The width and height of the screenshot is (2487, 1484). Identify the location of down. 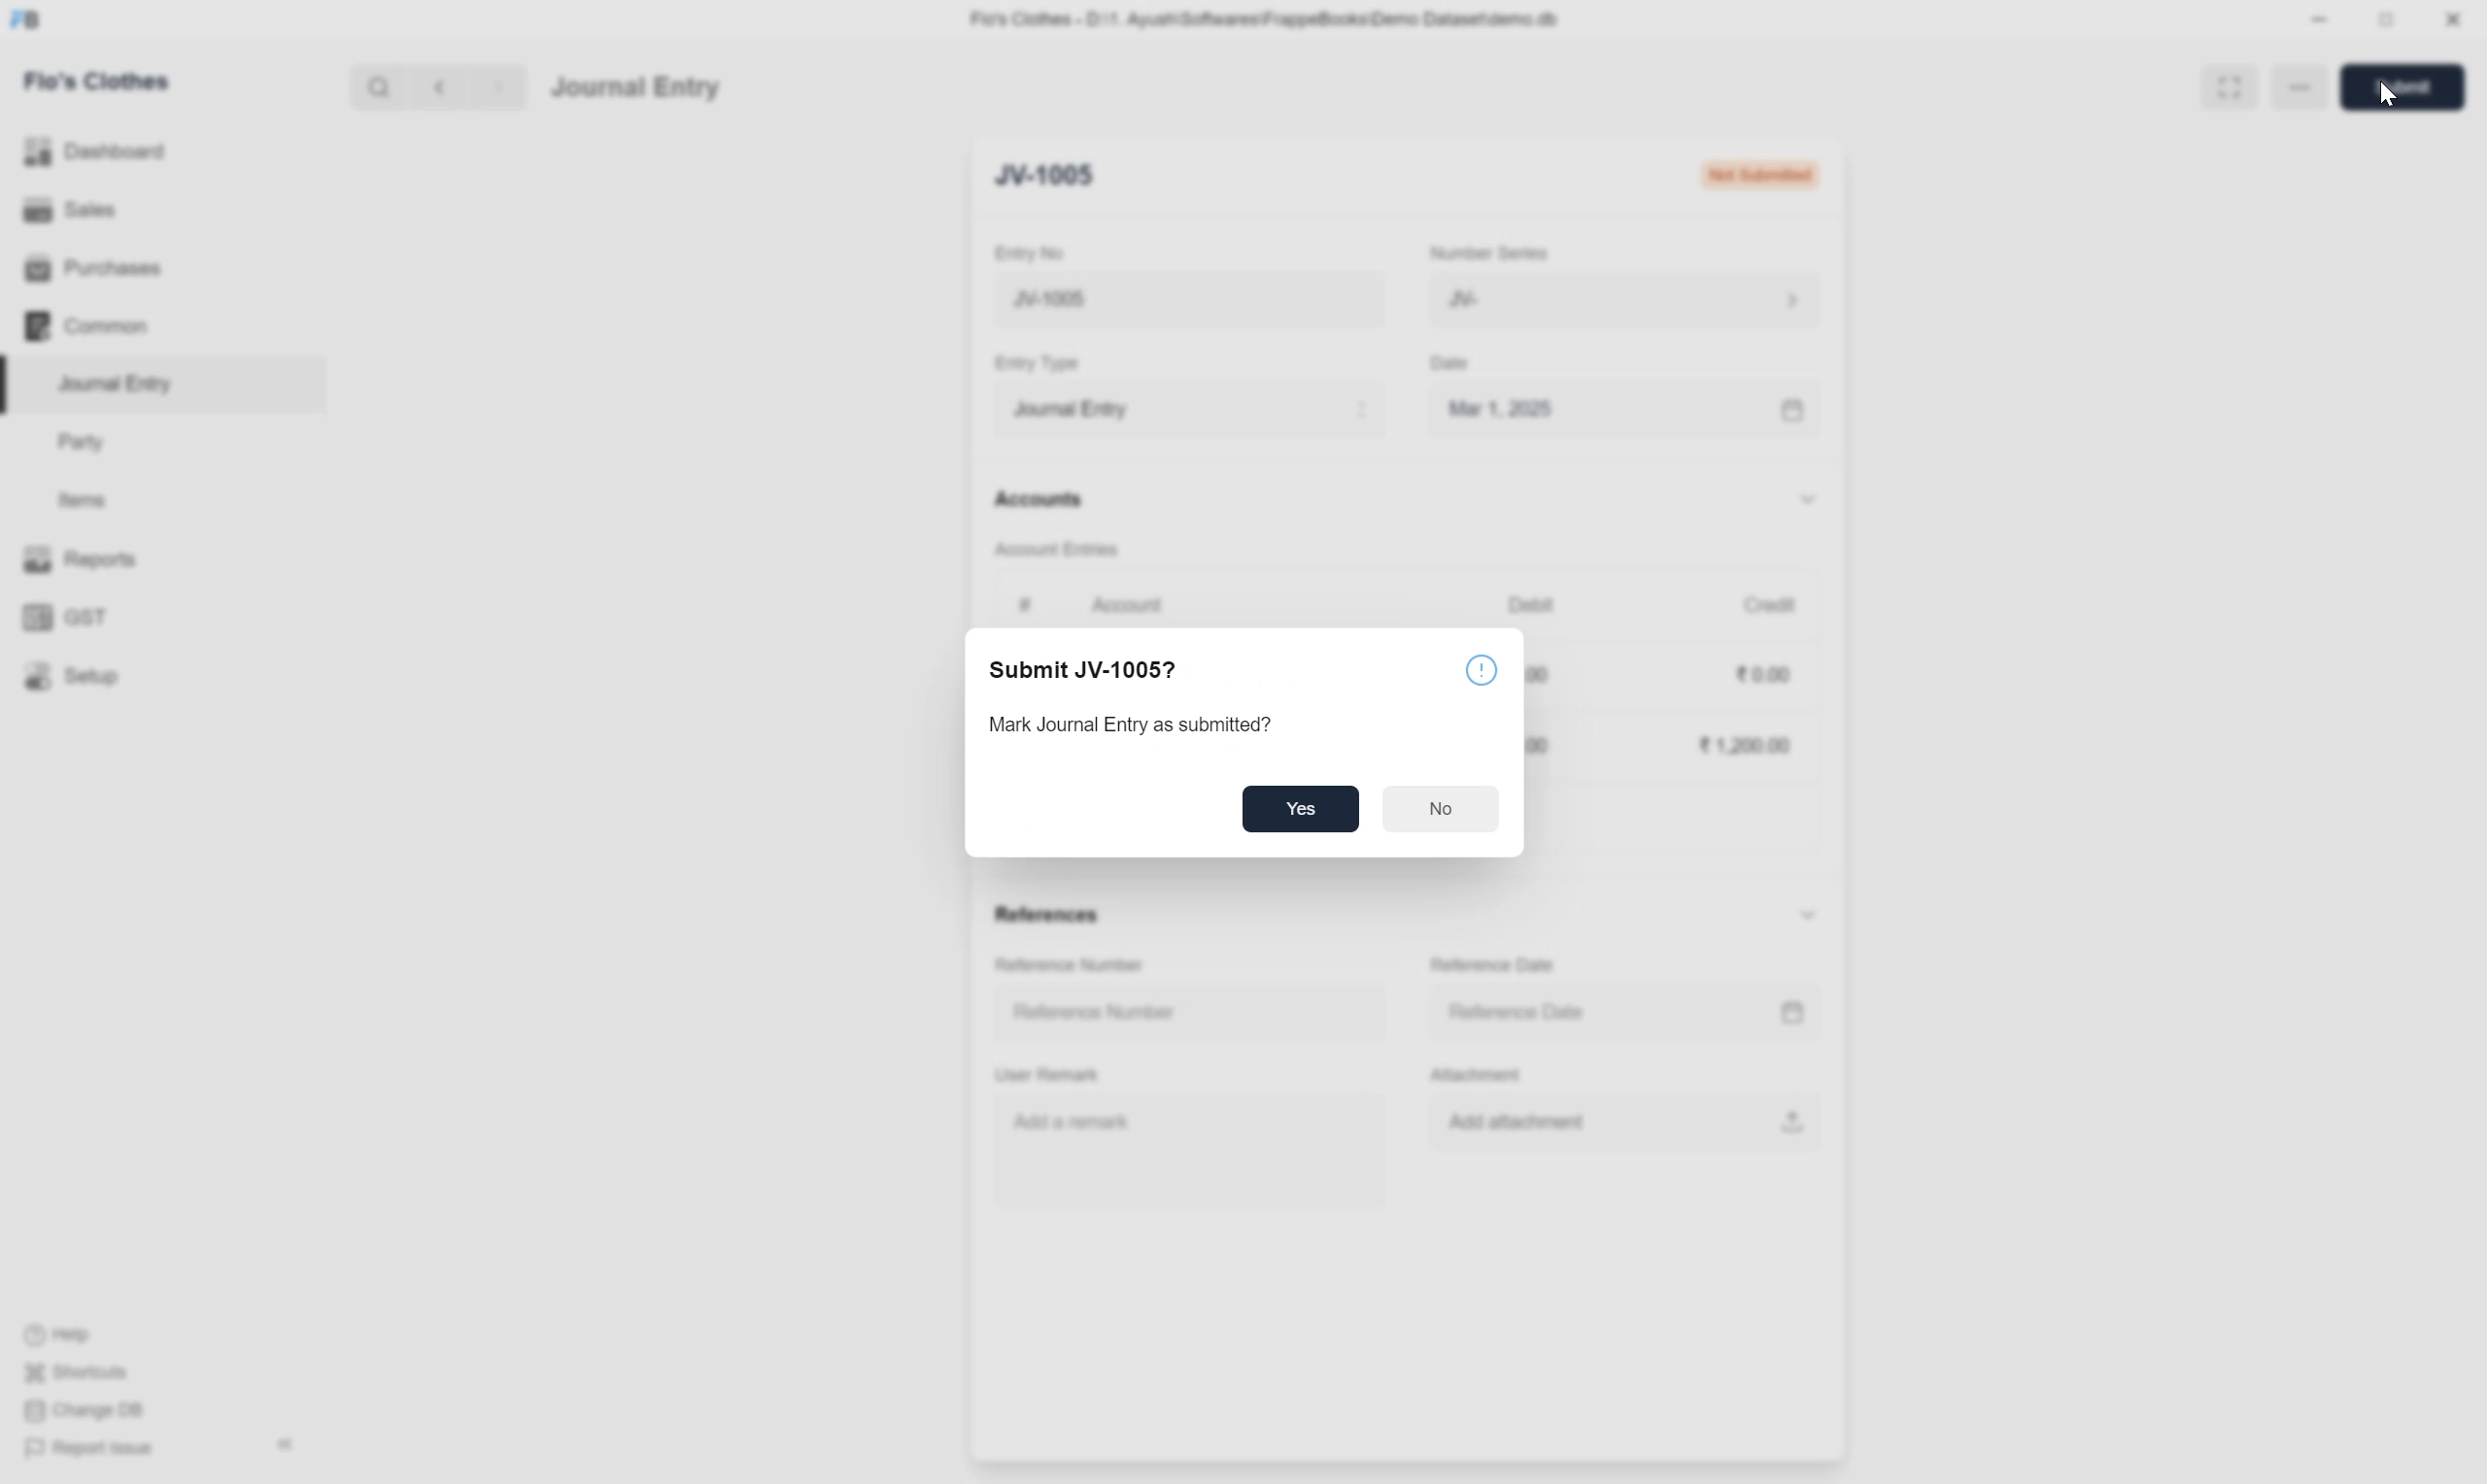
(1807, 916).